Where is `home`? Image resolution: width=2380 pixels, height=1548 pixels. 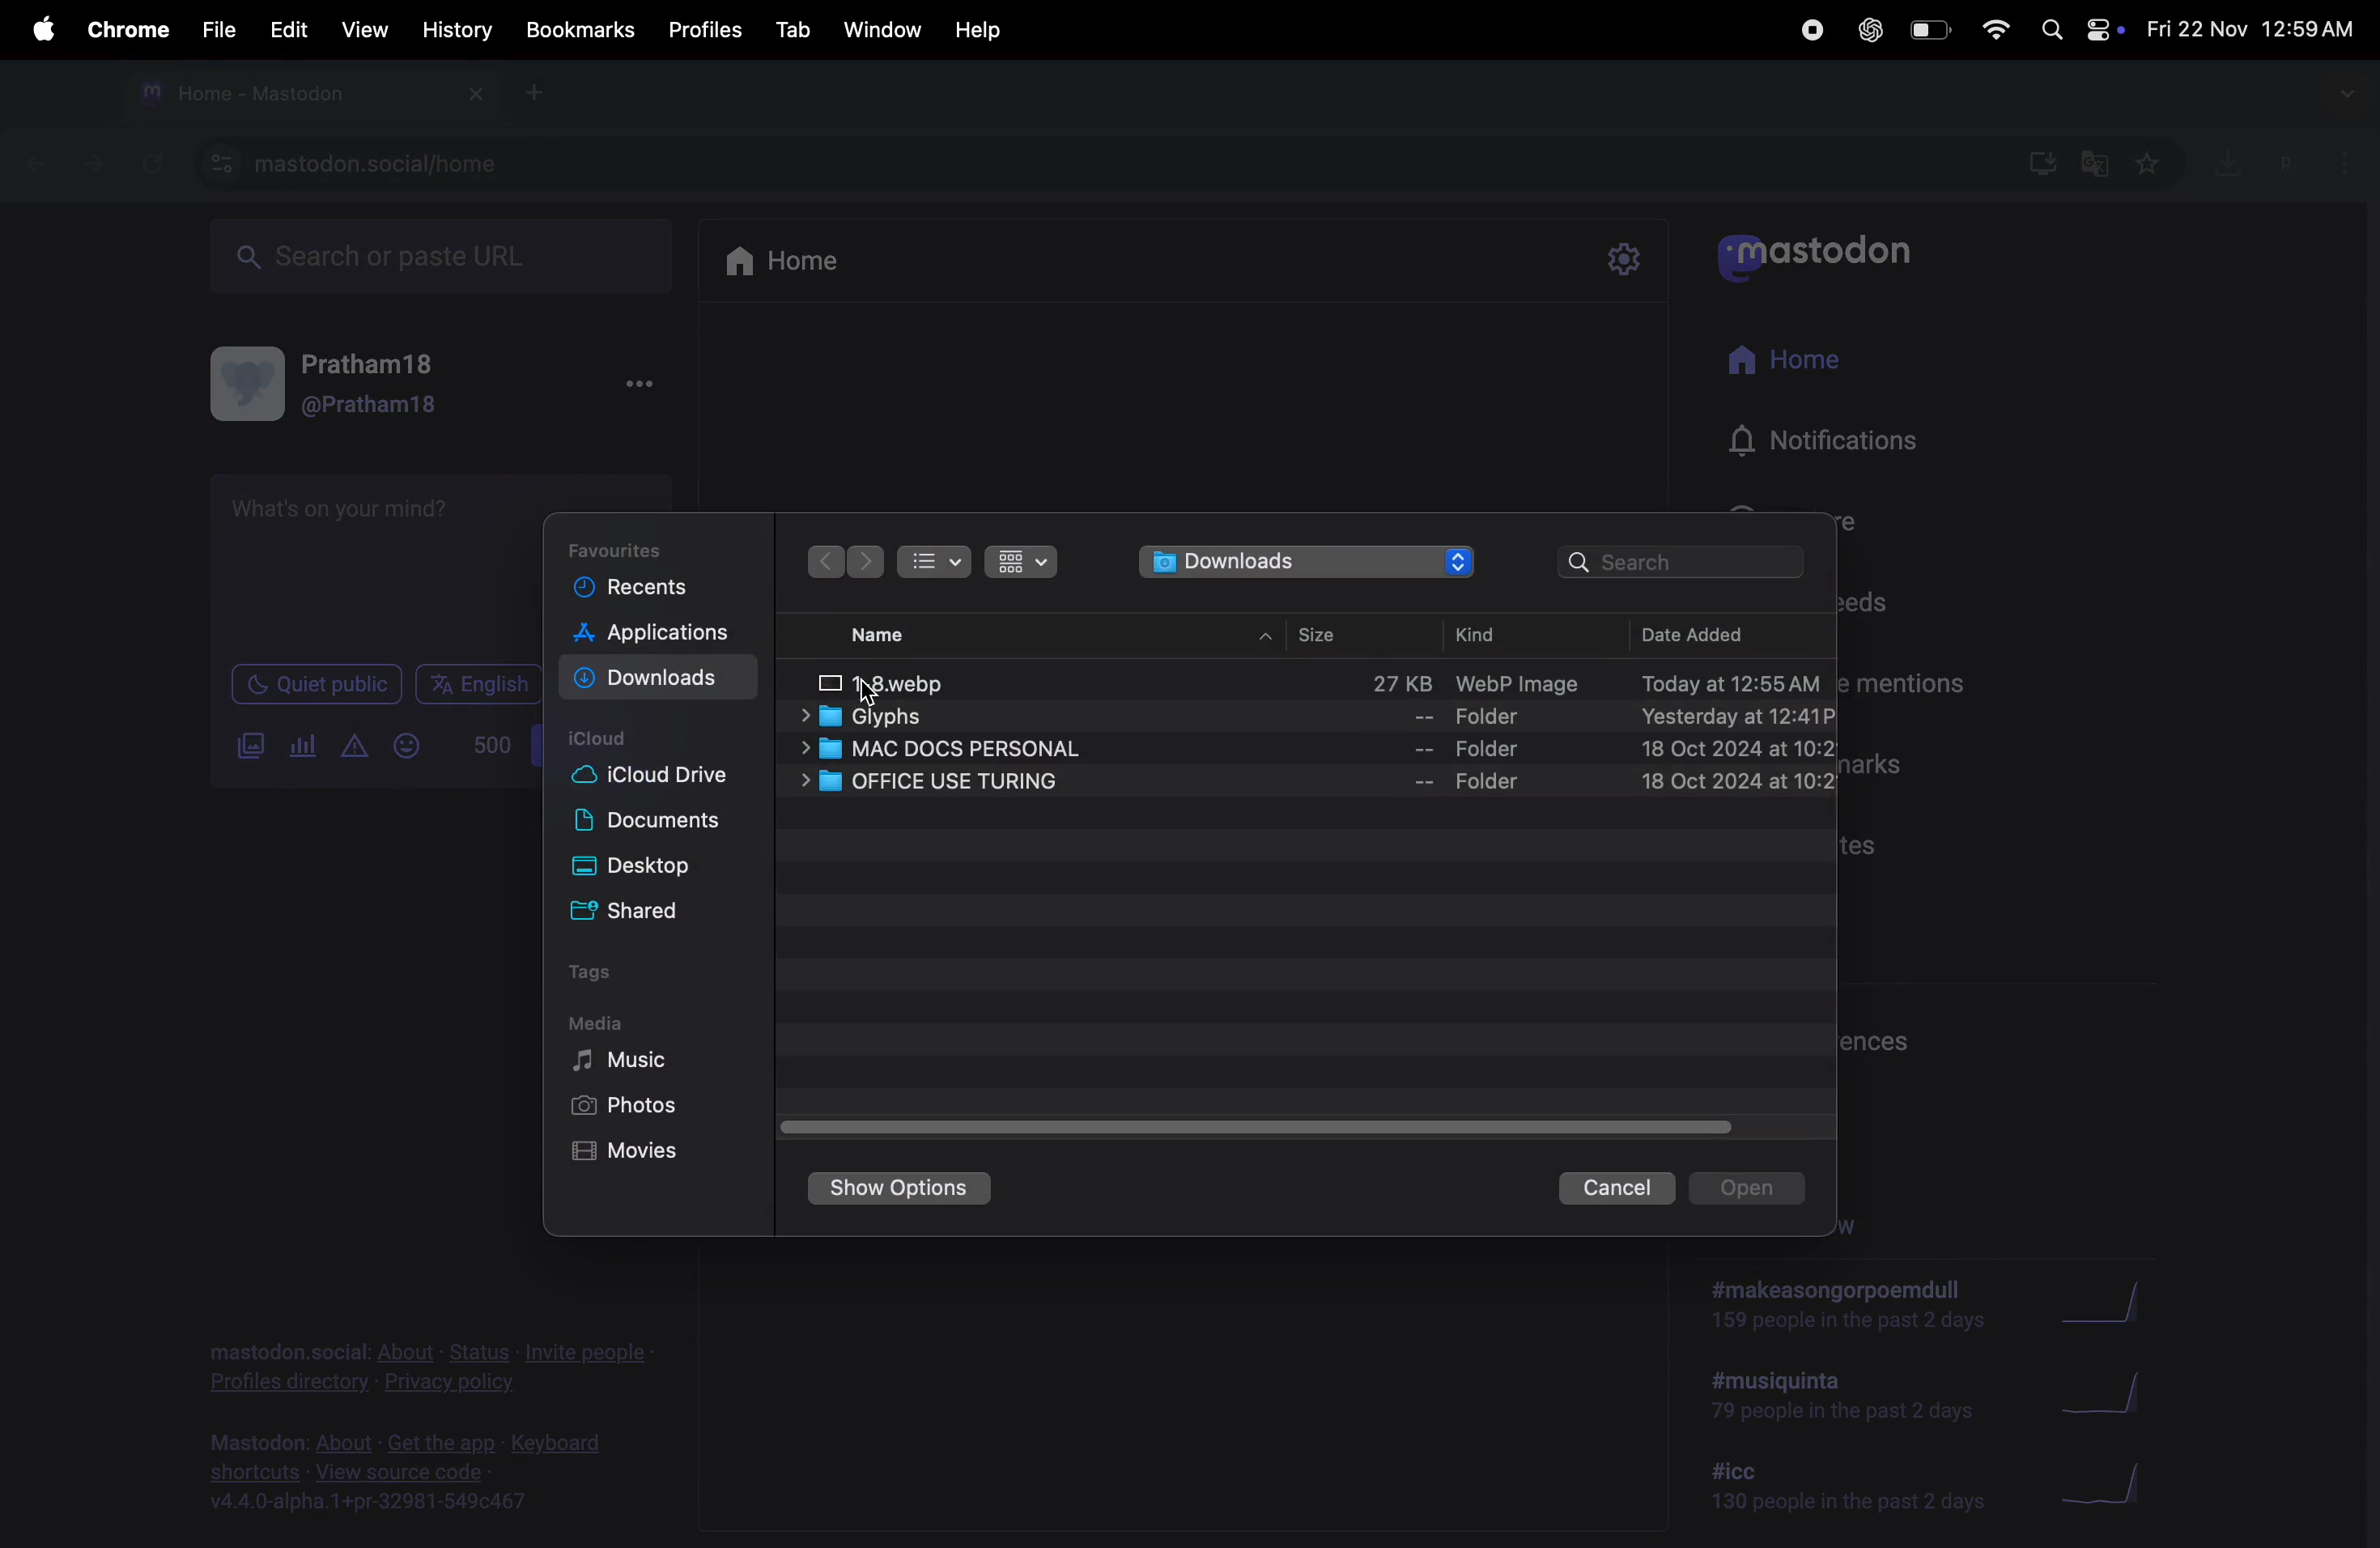
home is located at coordinates (1827, 367).